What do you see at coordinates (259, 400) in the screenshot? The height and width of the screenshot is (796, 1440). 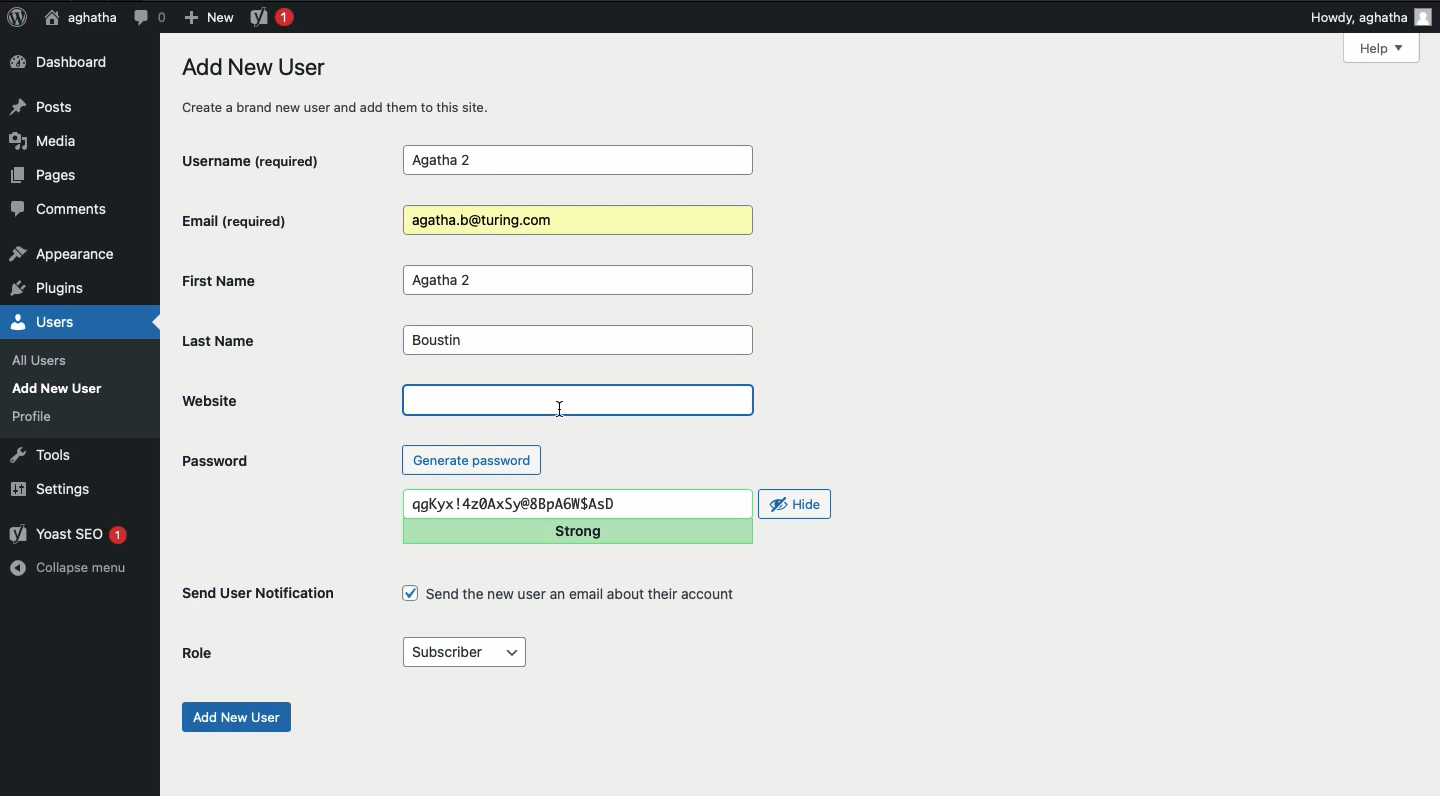 I see `Website` at bounding box center [259, 400].